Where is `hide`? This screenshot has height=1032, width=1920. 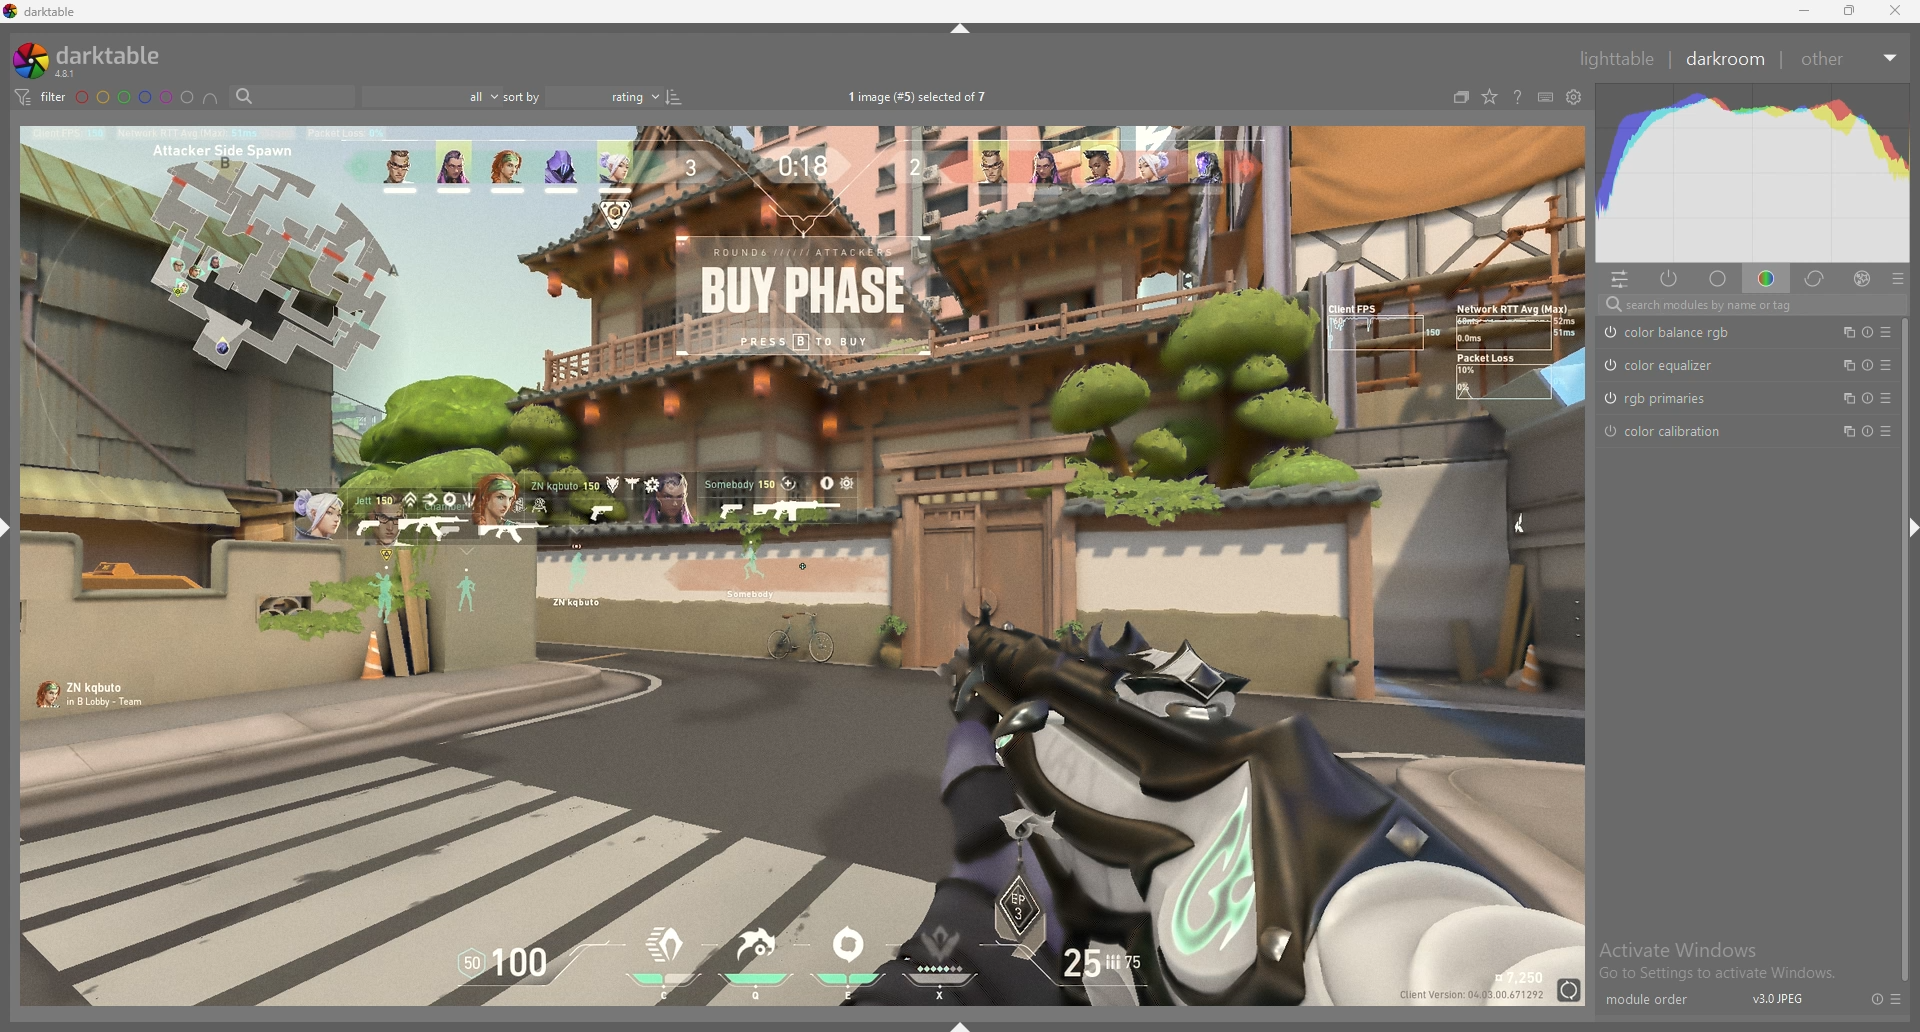 hide is located at coordinates (963, 28).